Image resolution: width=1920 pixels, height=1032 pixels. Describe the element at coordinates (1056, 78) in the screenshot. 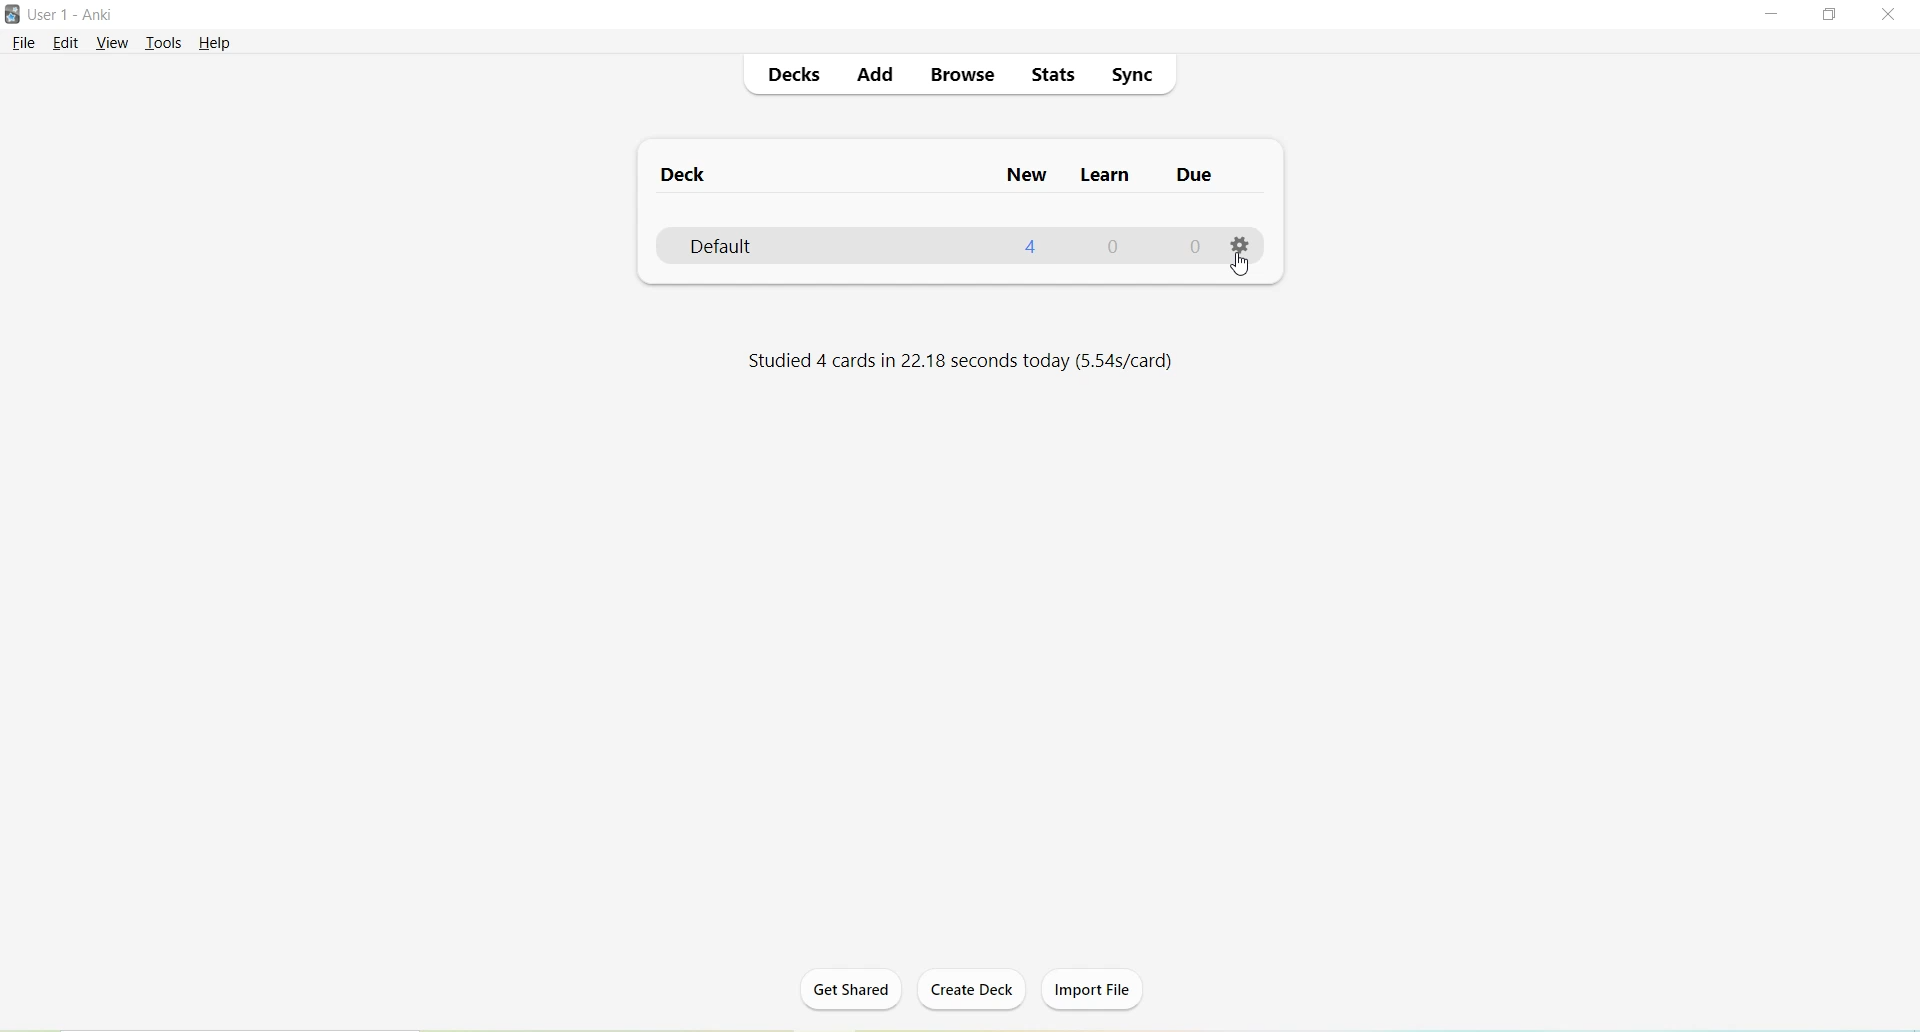

I see `Stats` at that location.